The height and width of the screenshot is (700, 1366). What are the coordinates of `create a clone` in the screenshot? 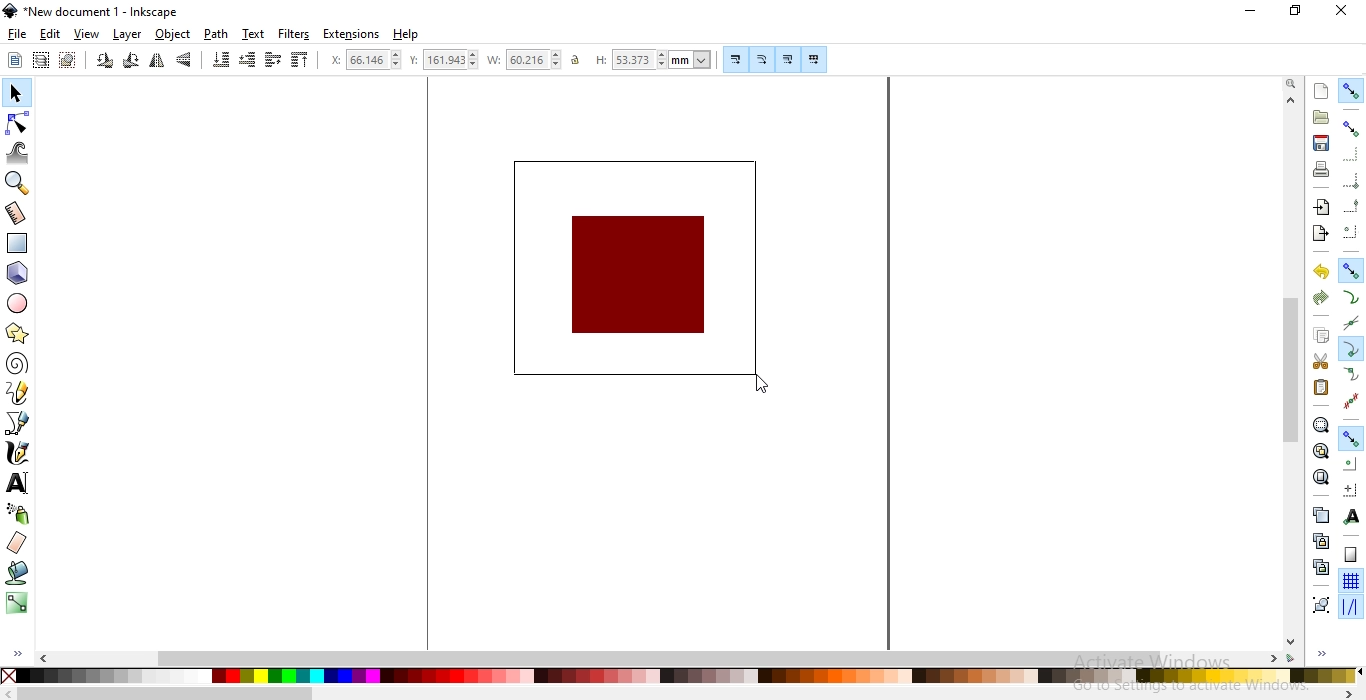 It's located at (1322, 539).